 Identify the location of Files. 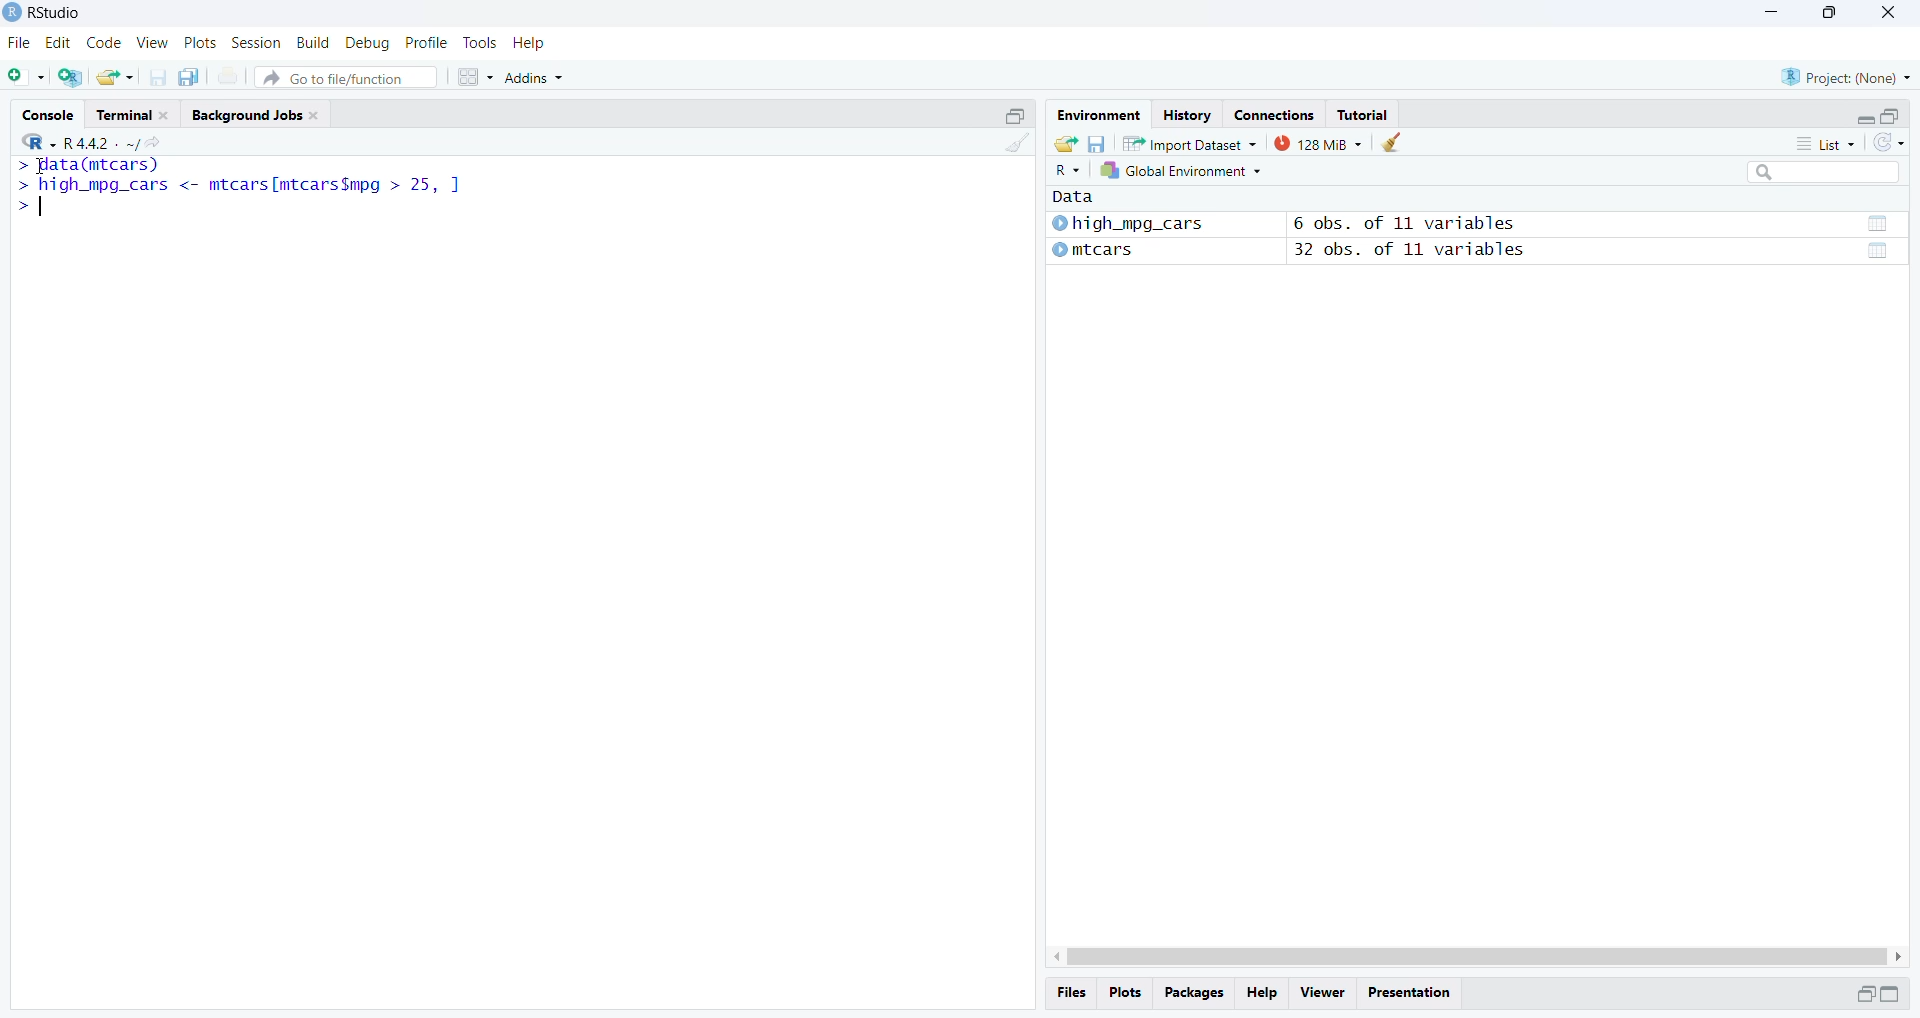
(1072, 993).